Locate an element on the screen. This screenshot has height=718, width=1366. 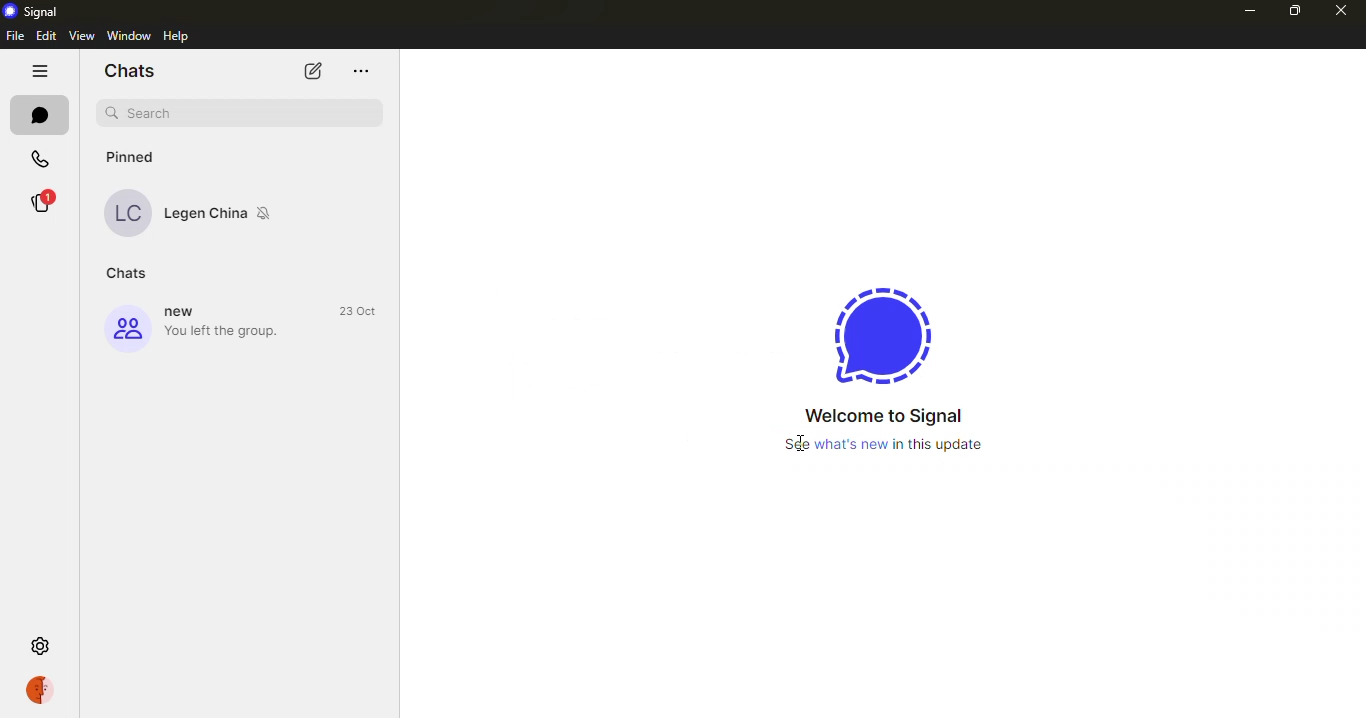
profile is located at coordinates (126, 329).